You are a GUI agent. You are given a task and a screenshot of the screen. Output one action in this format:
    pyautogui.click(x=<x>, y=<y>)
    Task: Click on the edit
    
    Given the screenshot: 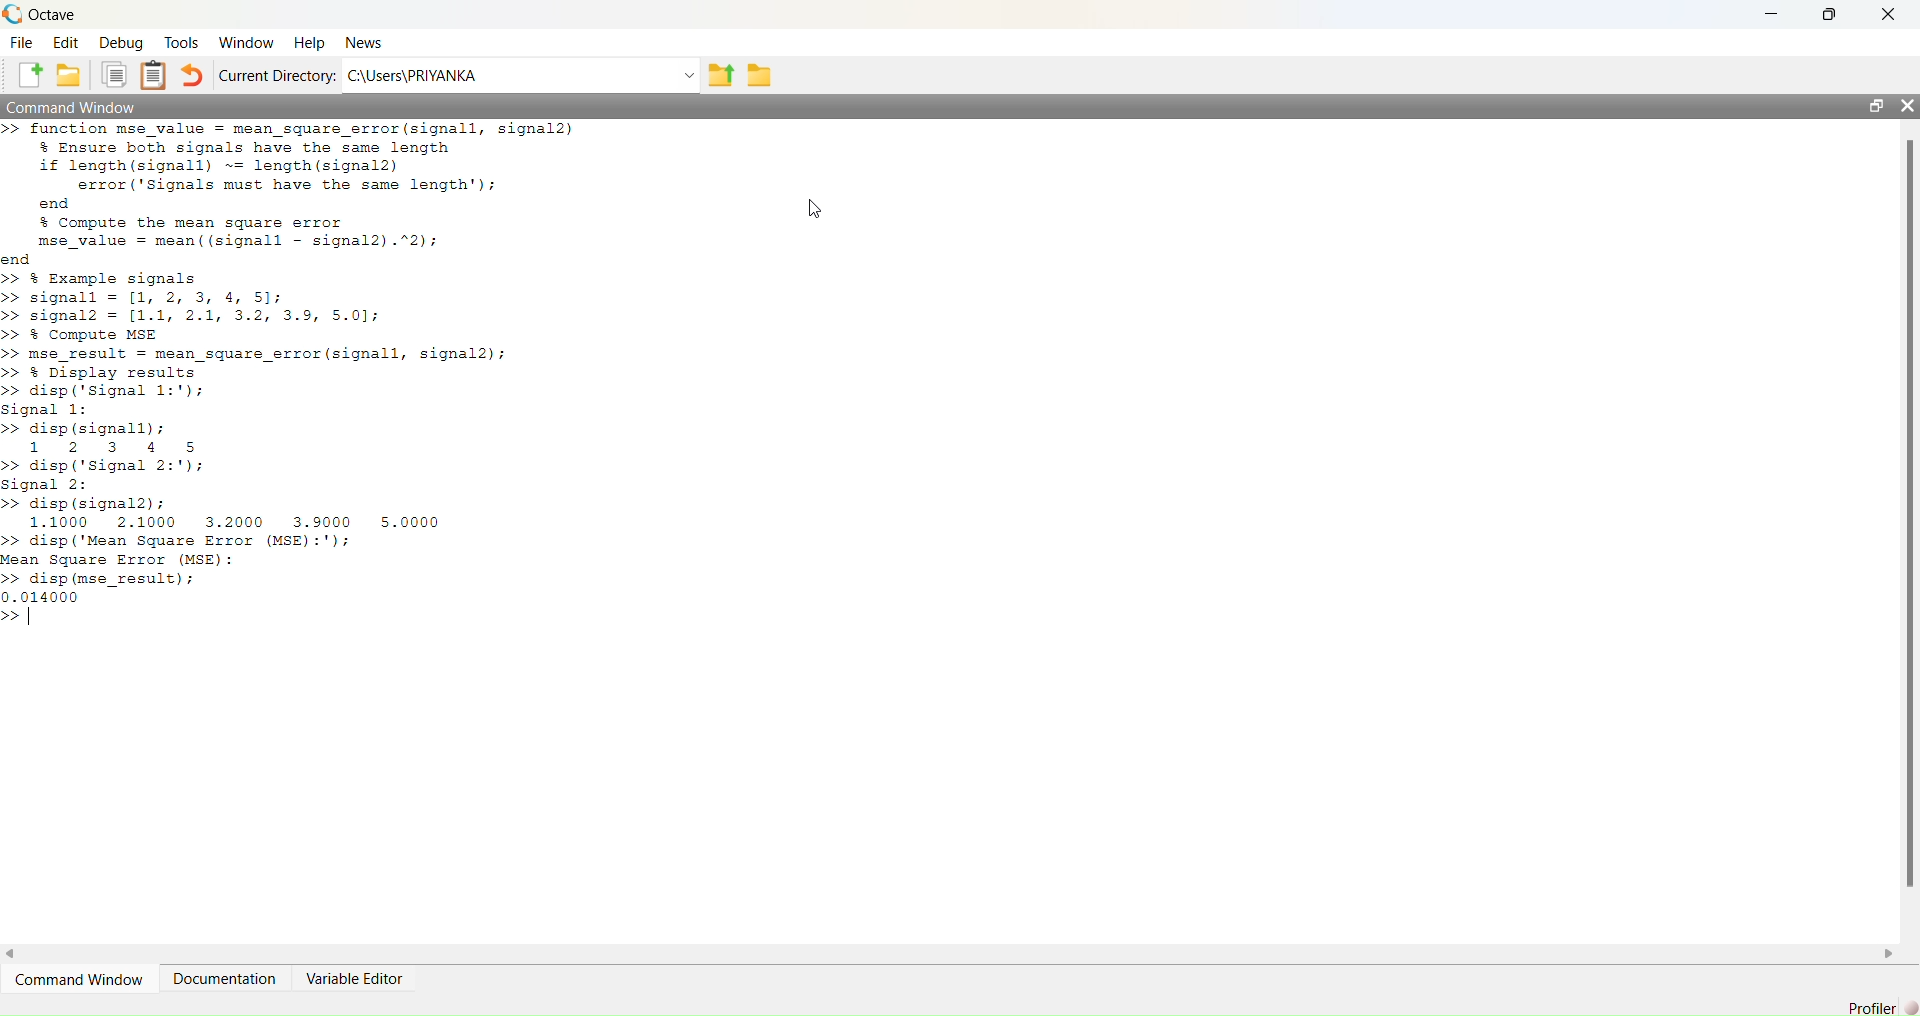 What is the action you would take?
    pyautogui.click(x=66, y=41)
    